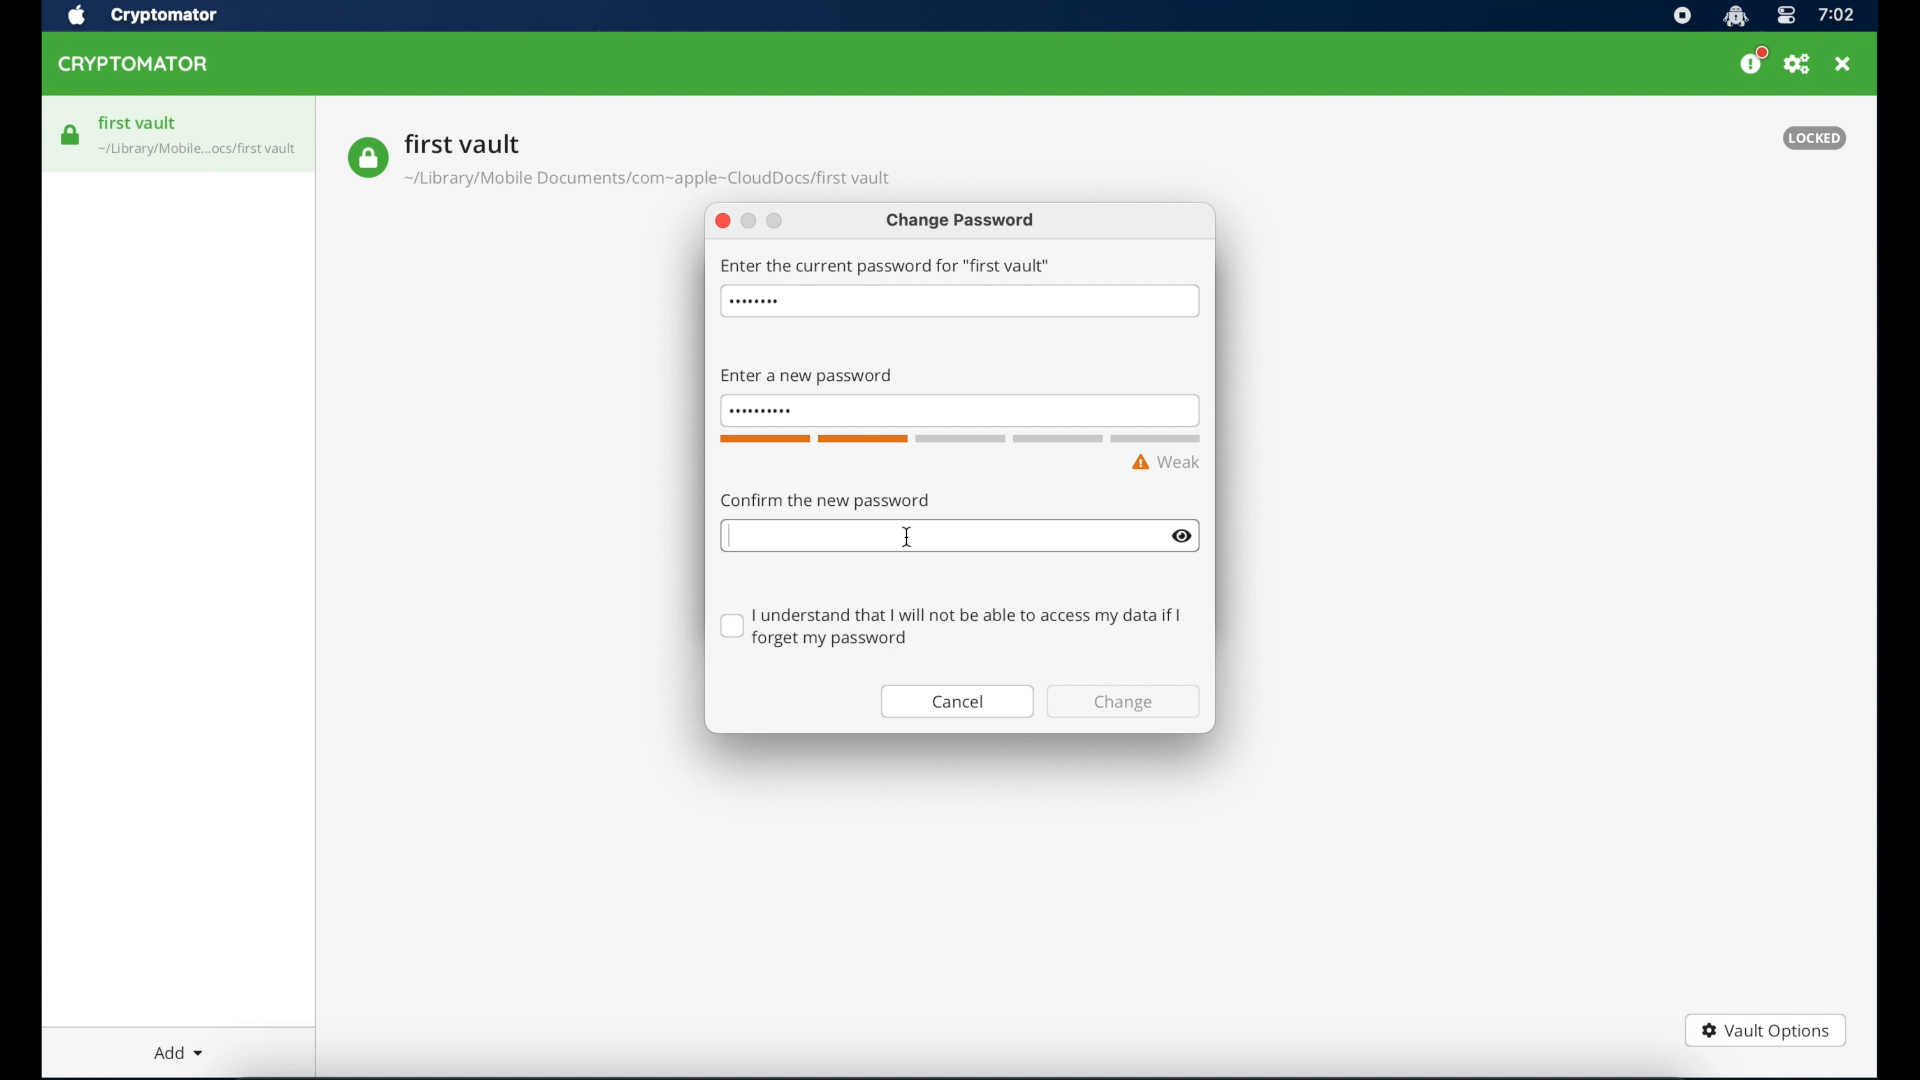 The image size is (1920, 1080). What do you see at coordinates (1814, 138) in the screenshot?
I see `locked` at bounding box center [1814, 138].